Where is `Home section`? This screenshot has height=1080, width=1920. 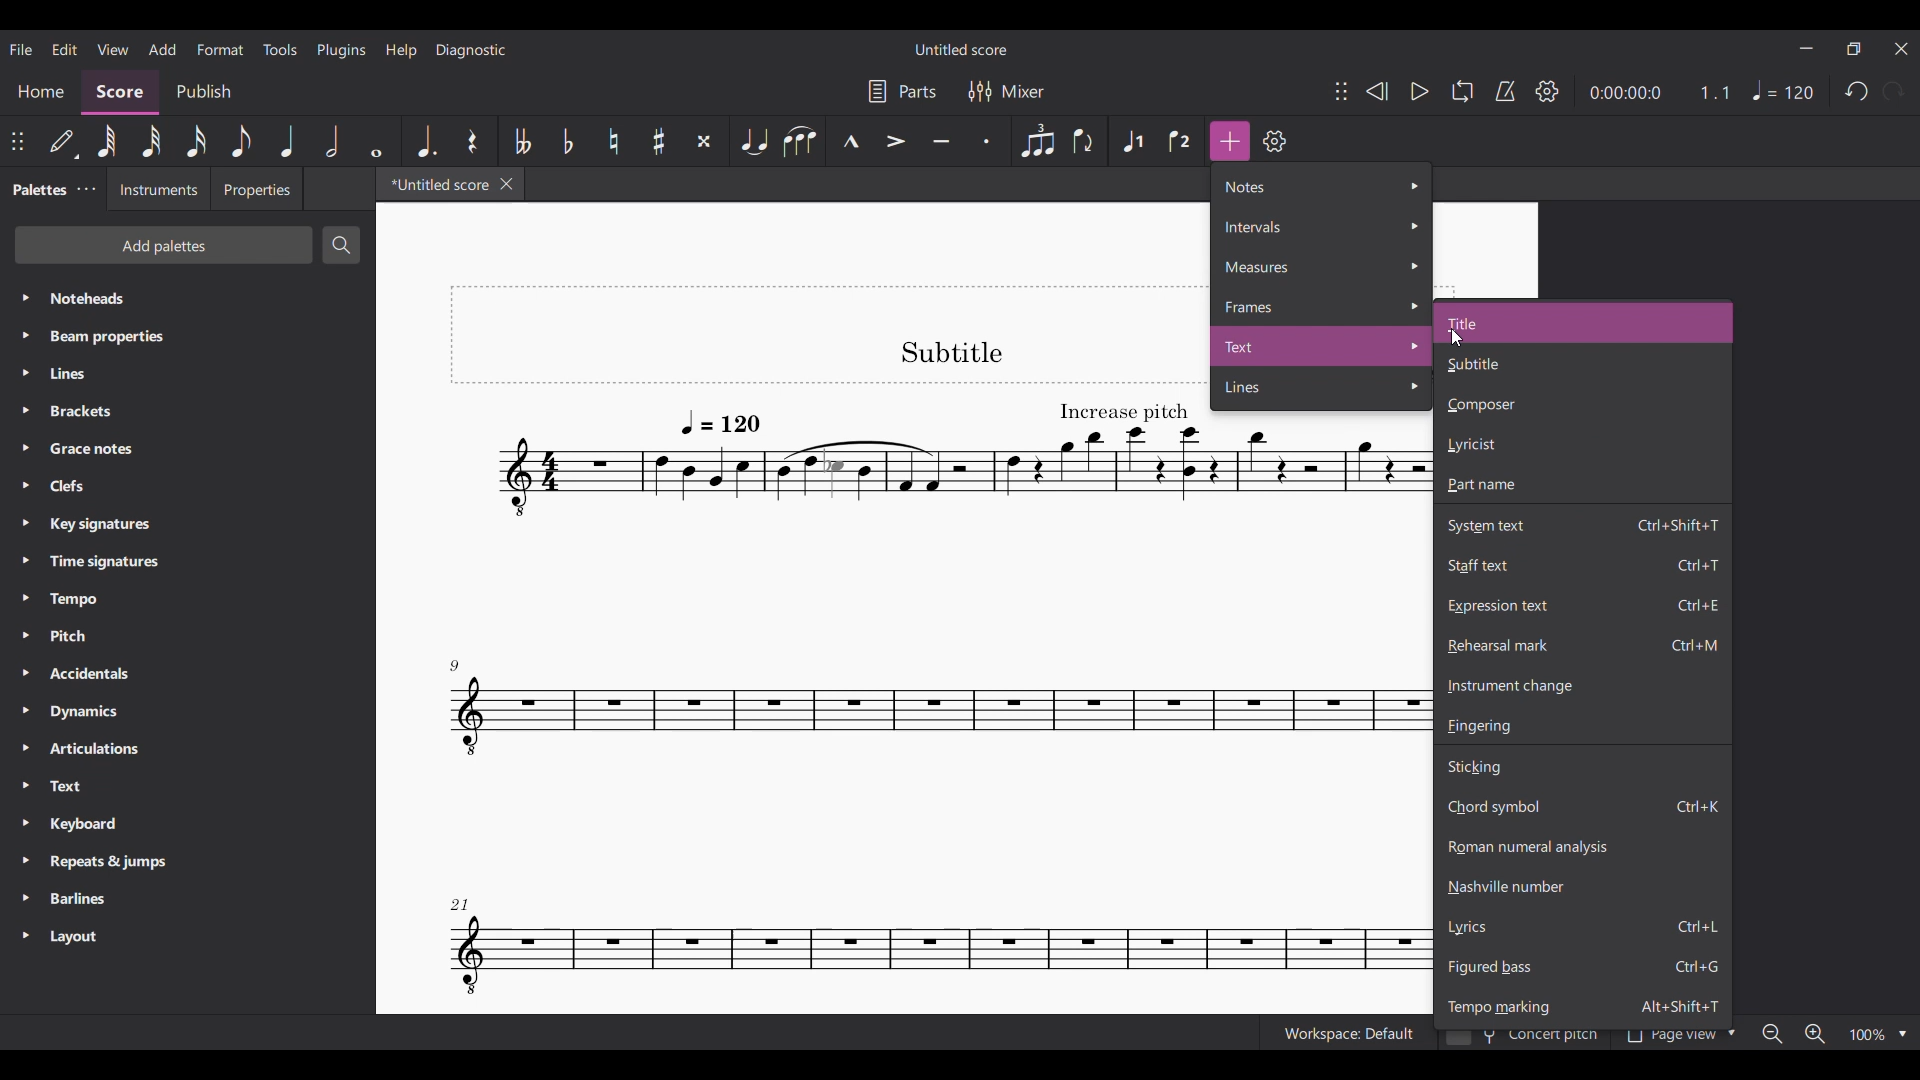
Home section is located at coordinates (41, 92).